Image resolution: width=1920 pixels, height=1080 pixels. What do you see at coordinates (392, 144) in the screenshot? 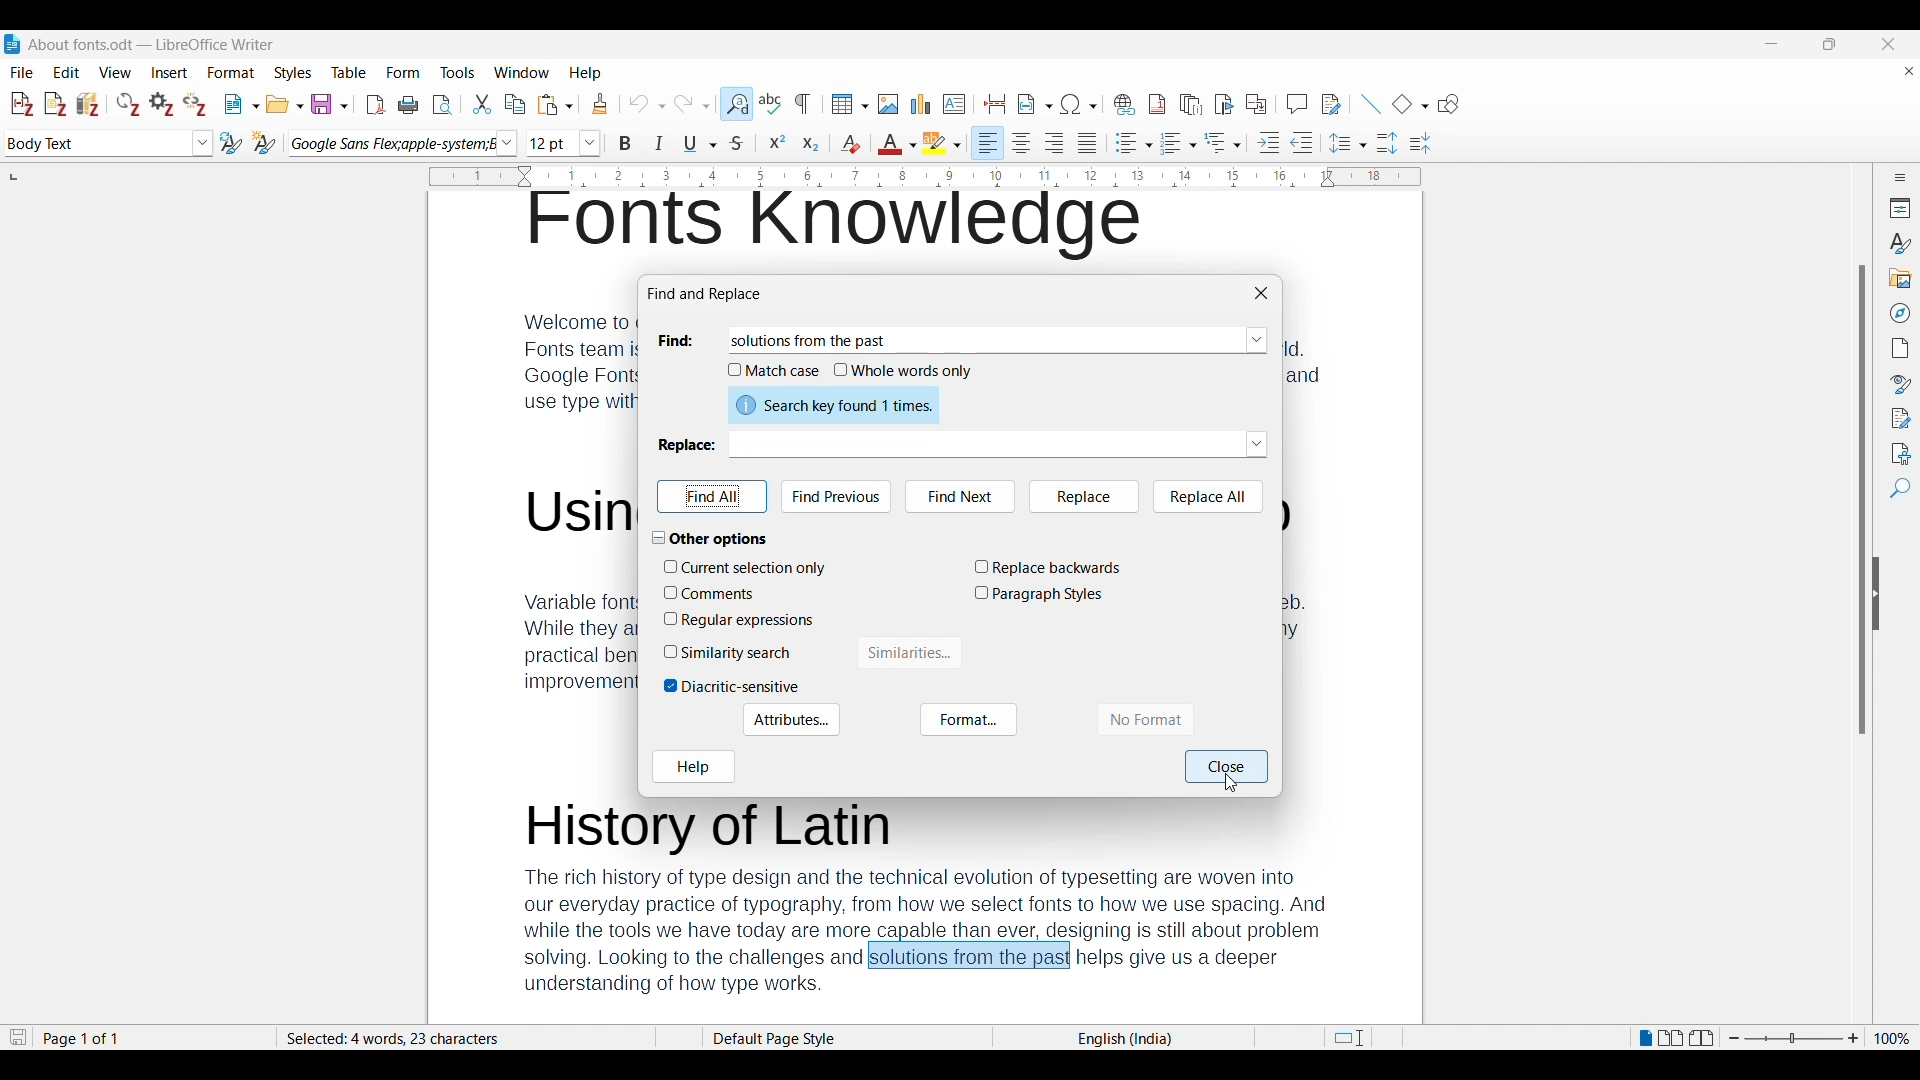
I see `Current font` at bounding box center [392, 144].